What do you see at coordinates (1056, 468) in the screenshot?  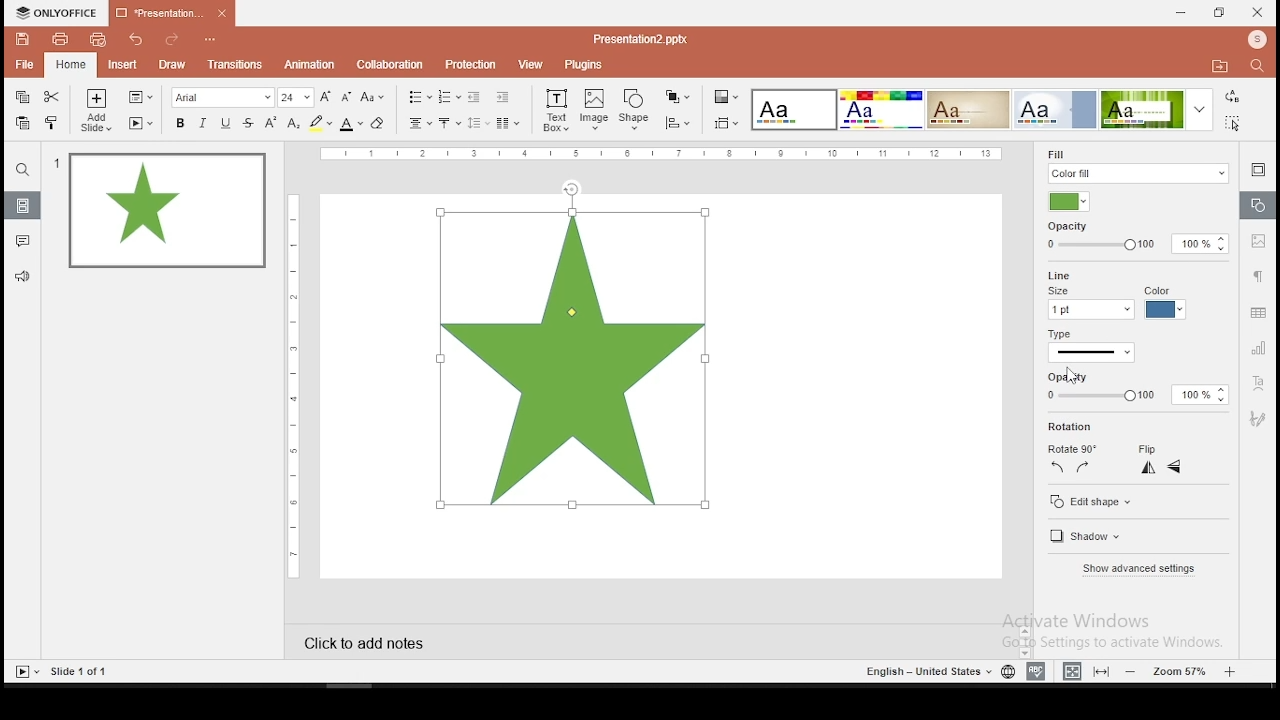 I see `rotate 90 counterclockwise` at bounding box center [1056, 468].